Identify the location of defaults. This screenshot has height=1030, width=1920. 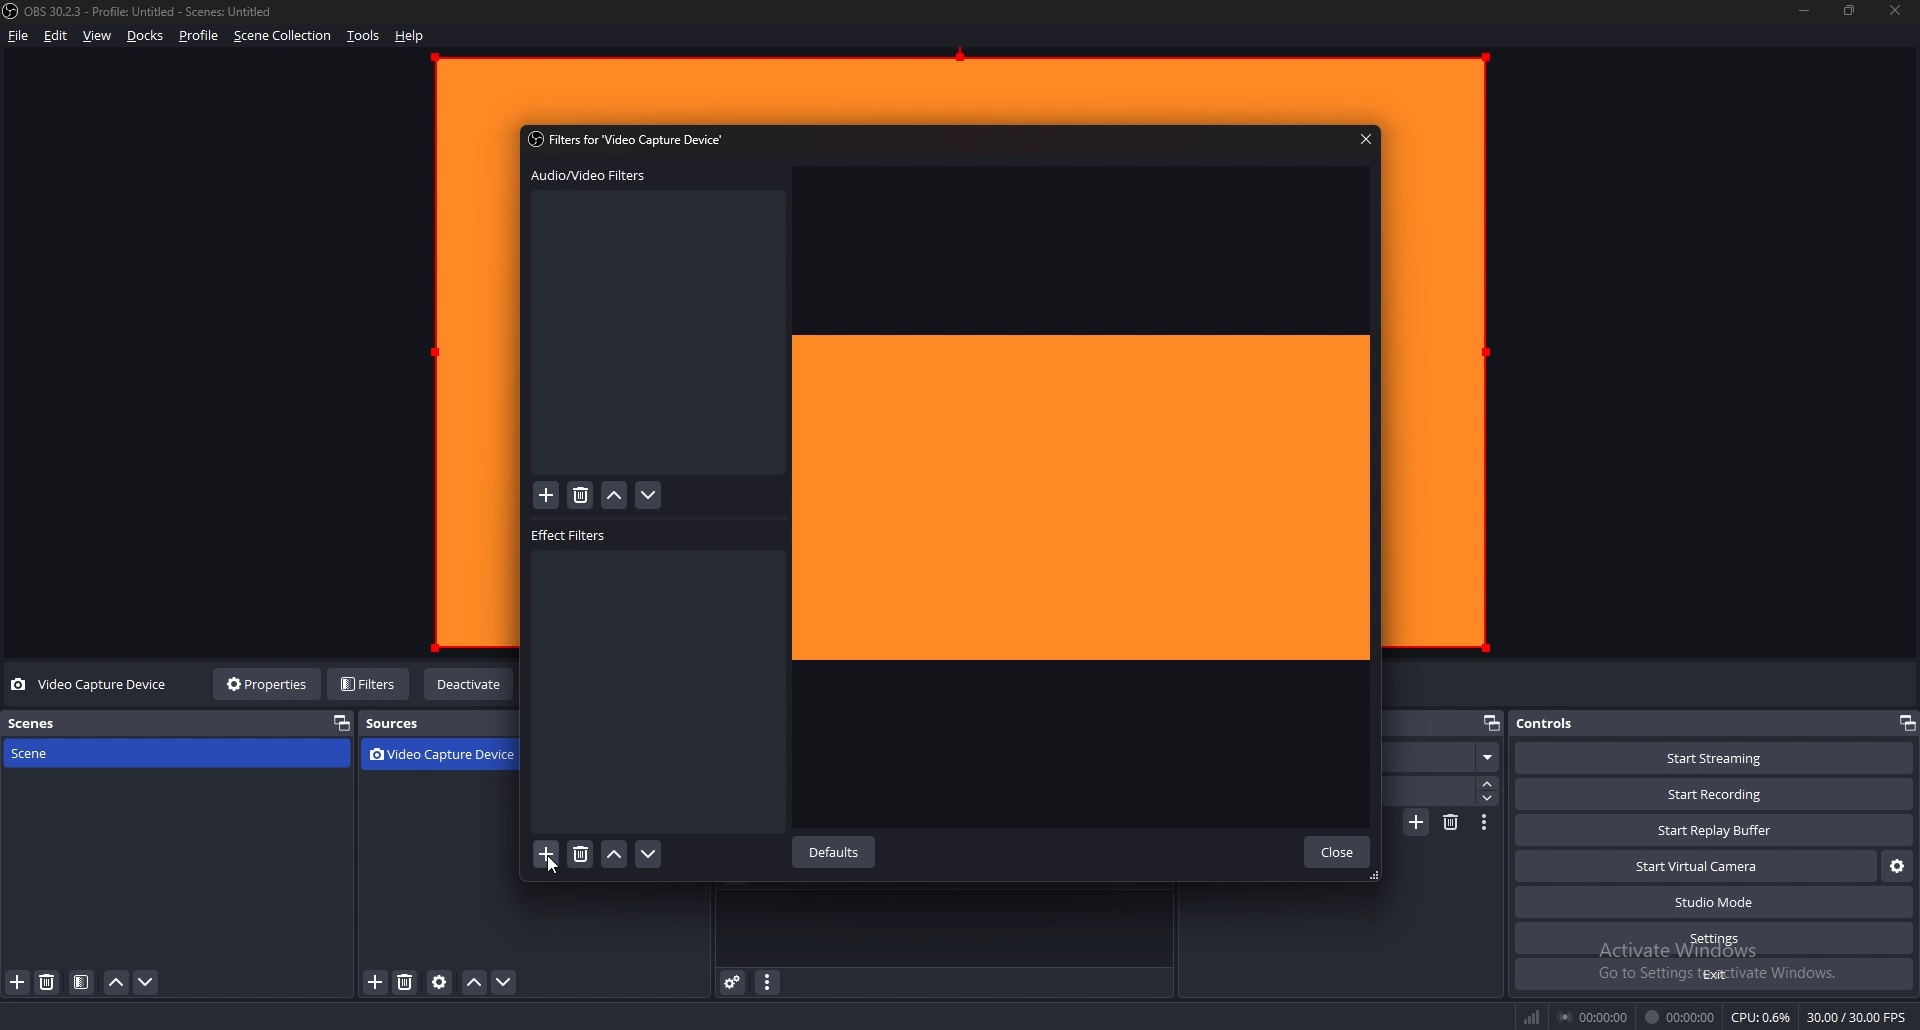
(837, 853).